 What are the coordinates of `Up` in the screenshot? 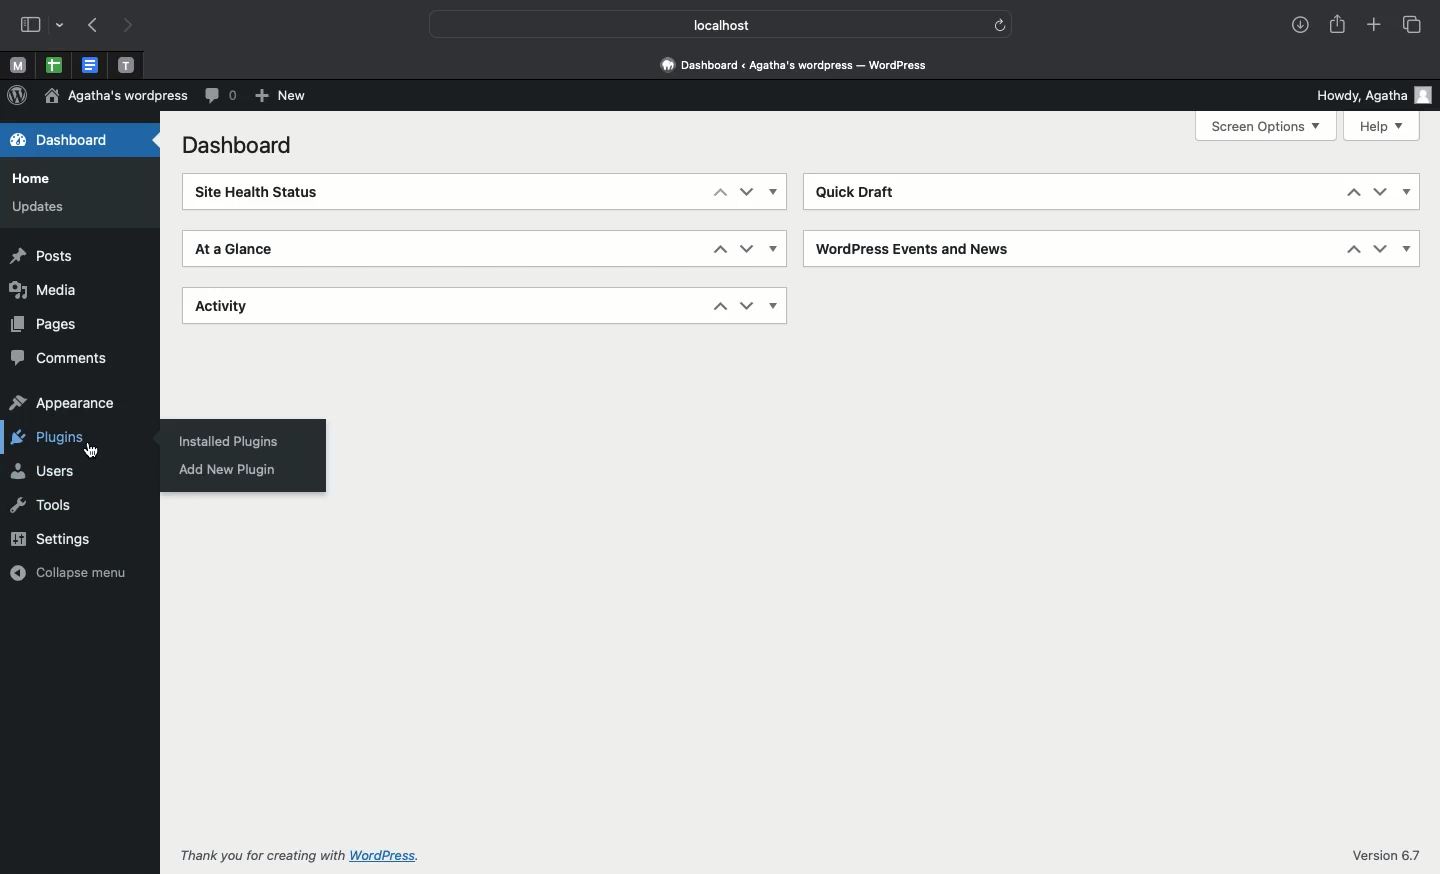 It's located at (716, 190).